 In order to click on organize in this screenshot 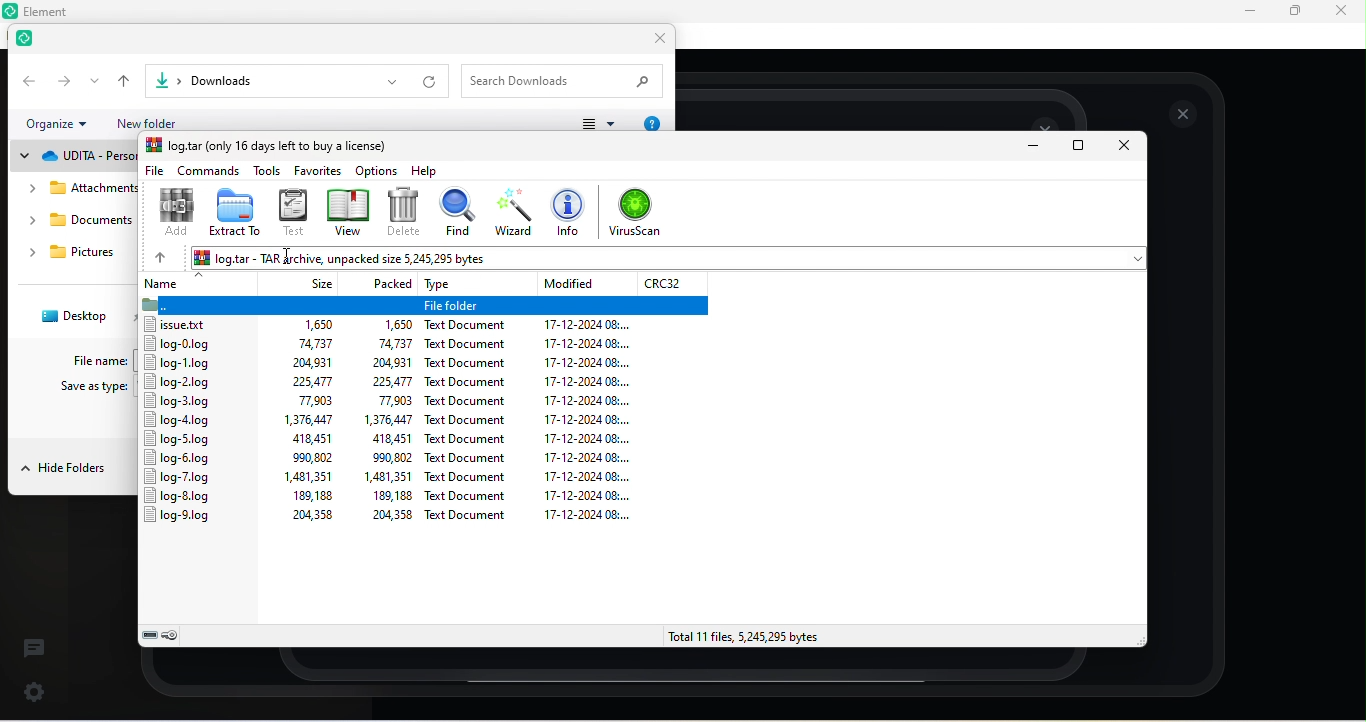, I will do `click(63, 125)`.